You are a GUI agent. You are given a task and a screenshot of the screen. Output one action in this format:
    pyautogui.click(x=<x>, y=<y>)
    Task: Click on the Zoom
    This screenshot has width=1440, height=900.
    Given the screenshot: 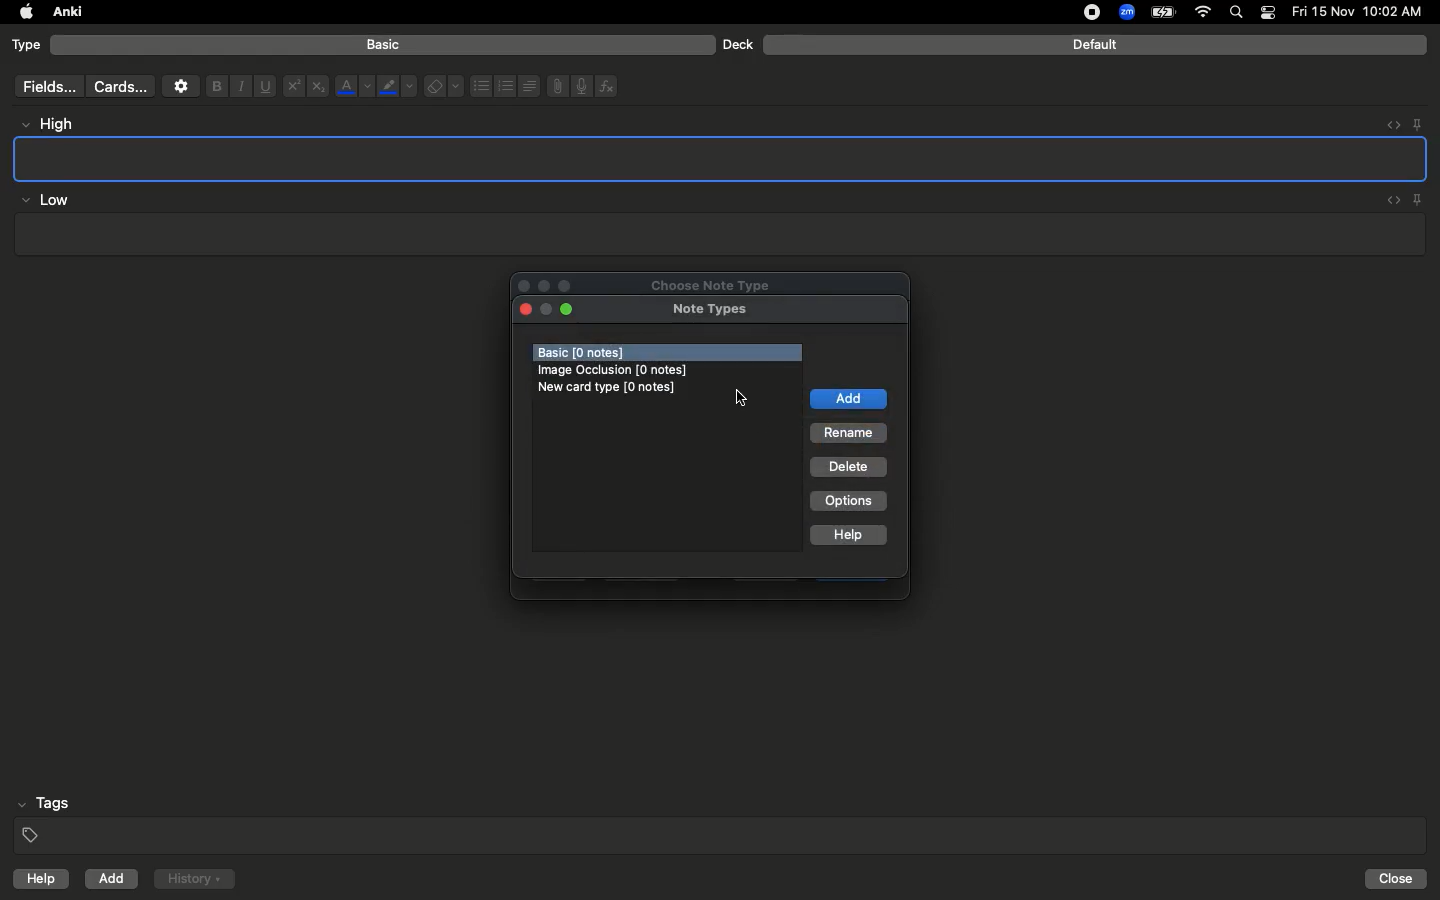 What is the action you would take?
    pyautogui.click(x=1125, y=13)
    